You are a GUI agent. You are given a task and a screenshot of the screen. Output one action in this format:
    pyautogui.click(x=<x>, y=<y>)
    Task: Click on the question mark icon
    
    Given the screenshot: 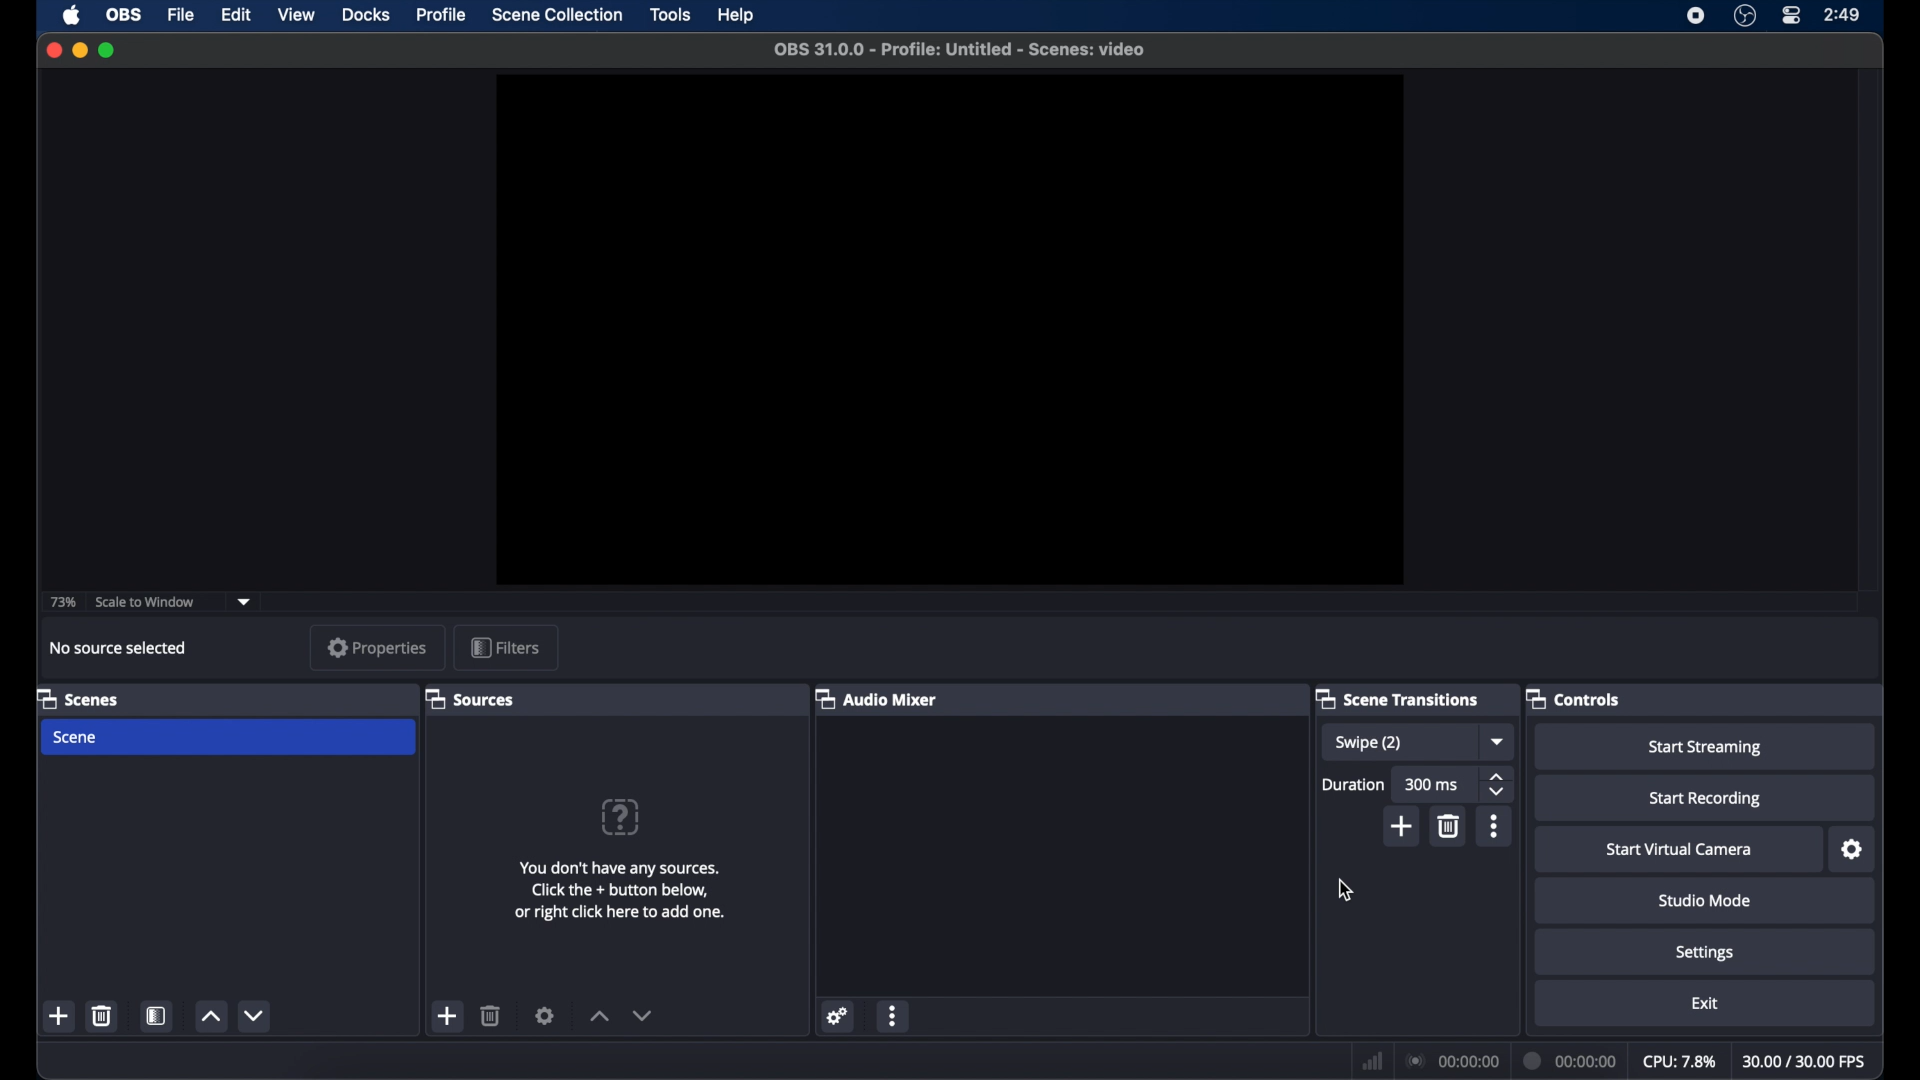 What is the action you would take?
    pyautogui.click(x=622, y=817)
    